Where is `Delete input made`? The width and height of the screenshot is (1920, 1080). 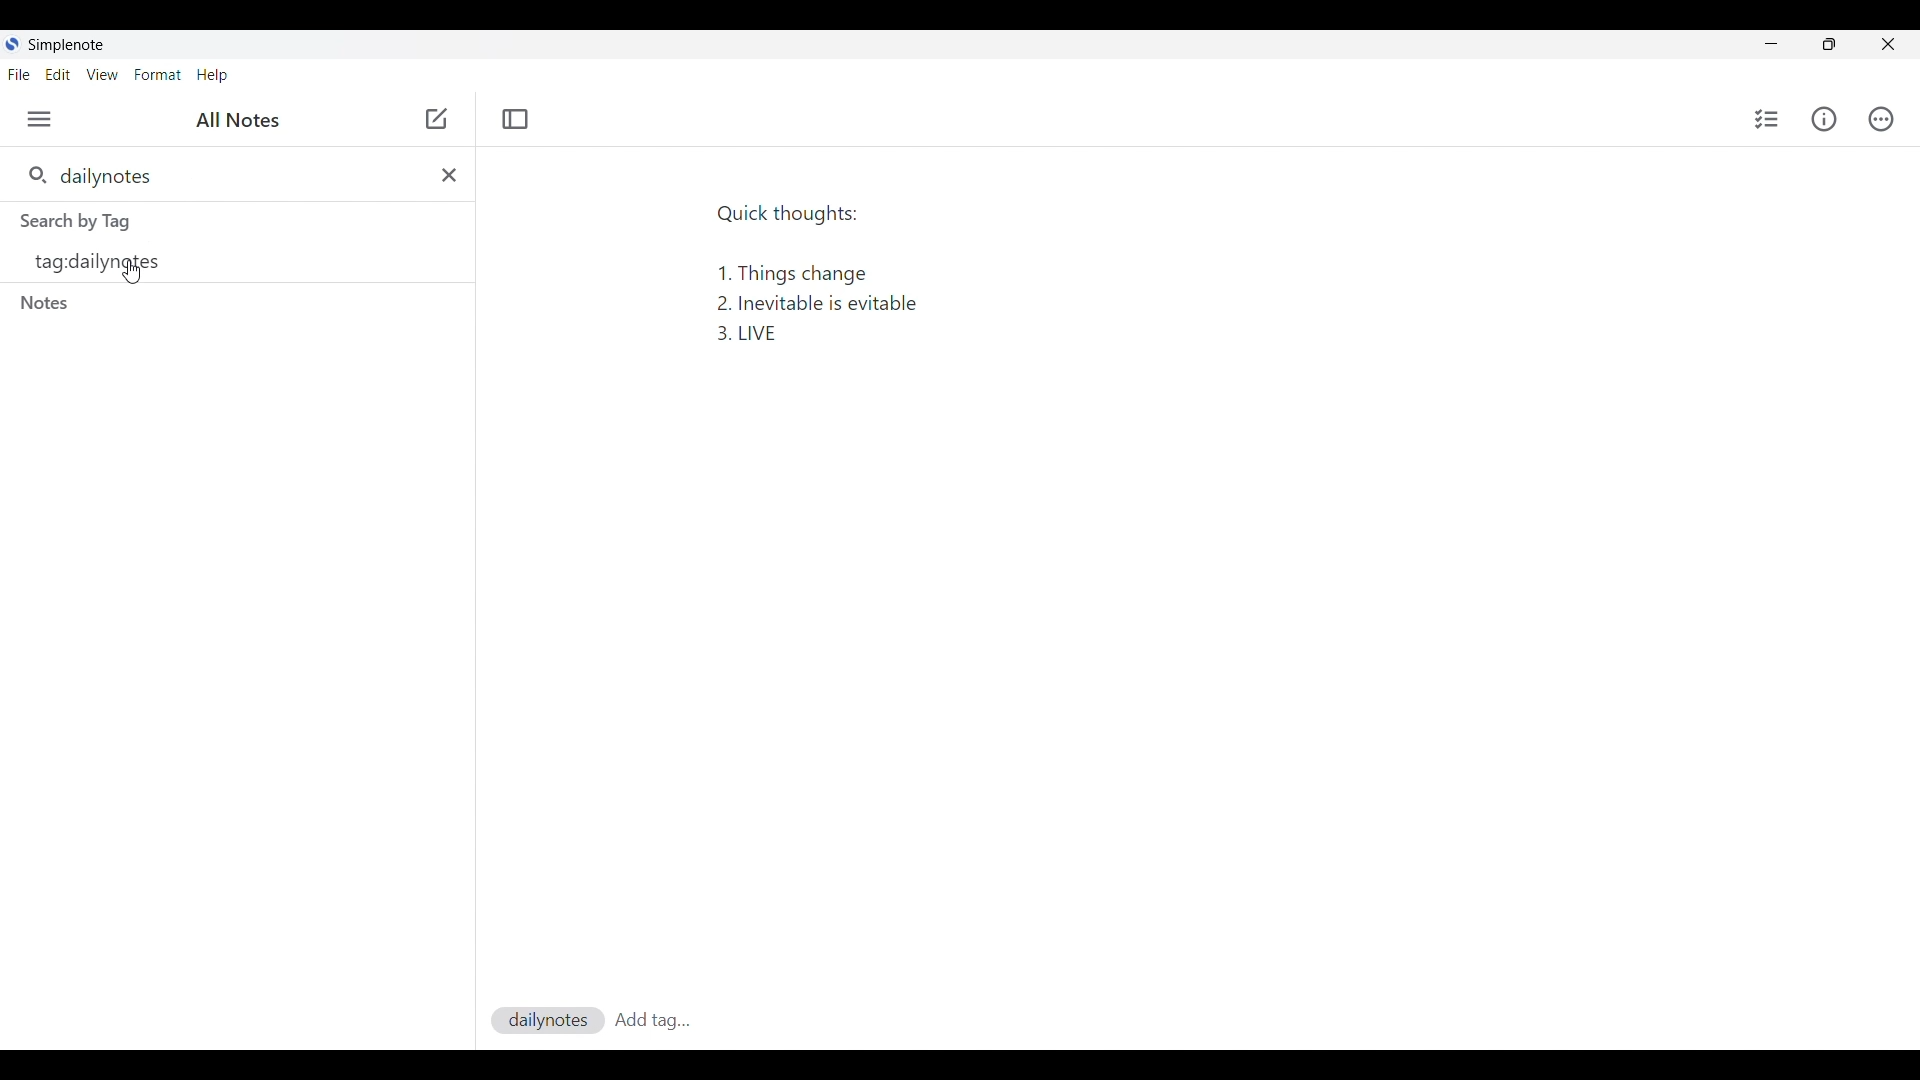 Delete input made is located at coordinates (449, 175).